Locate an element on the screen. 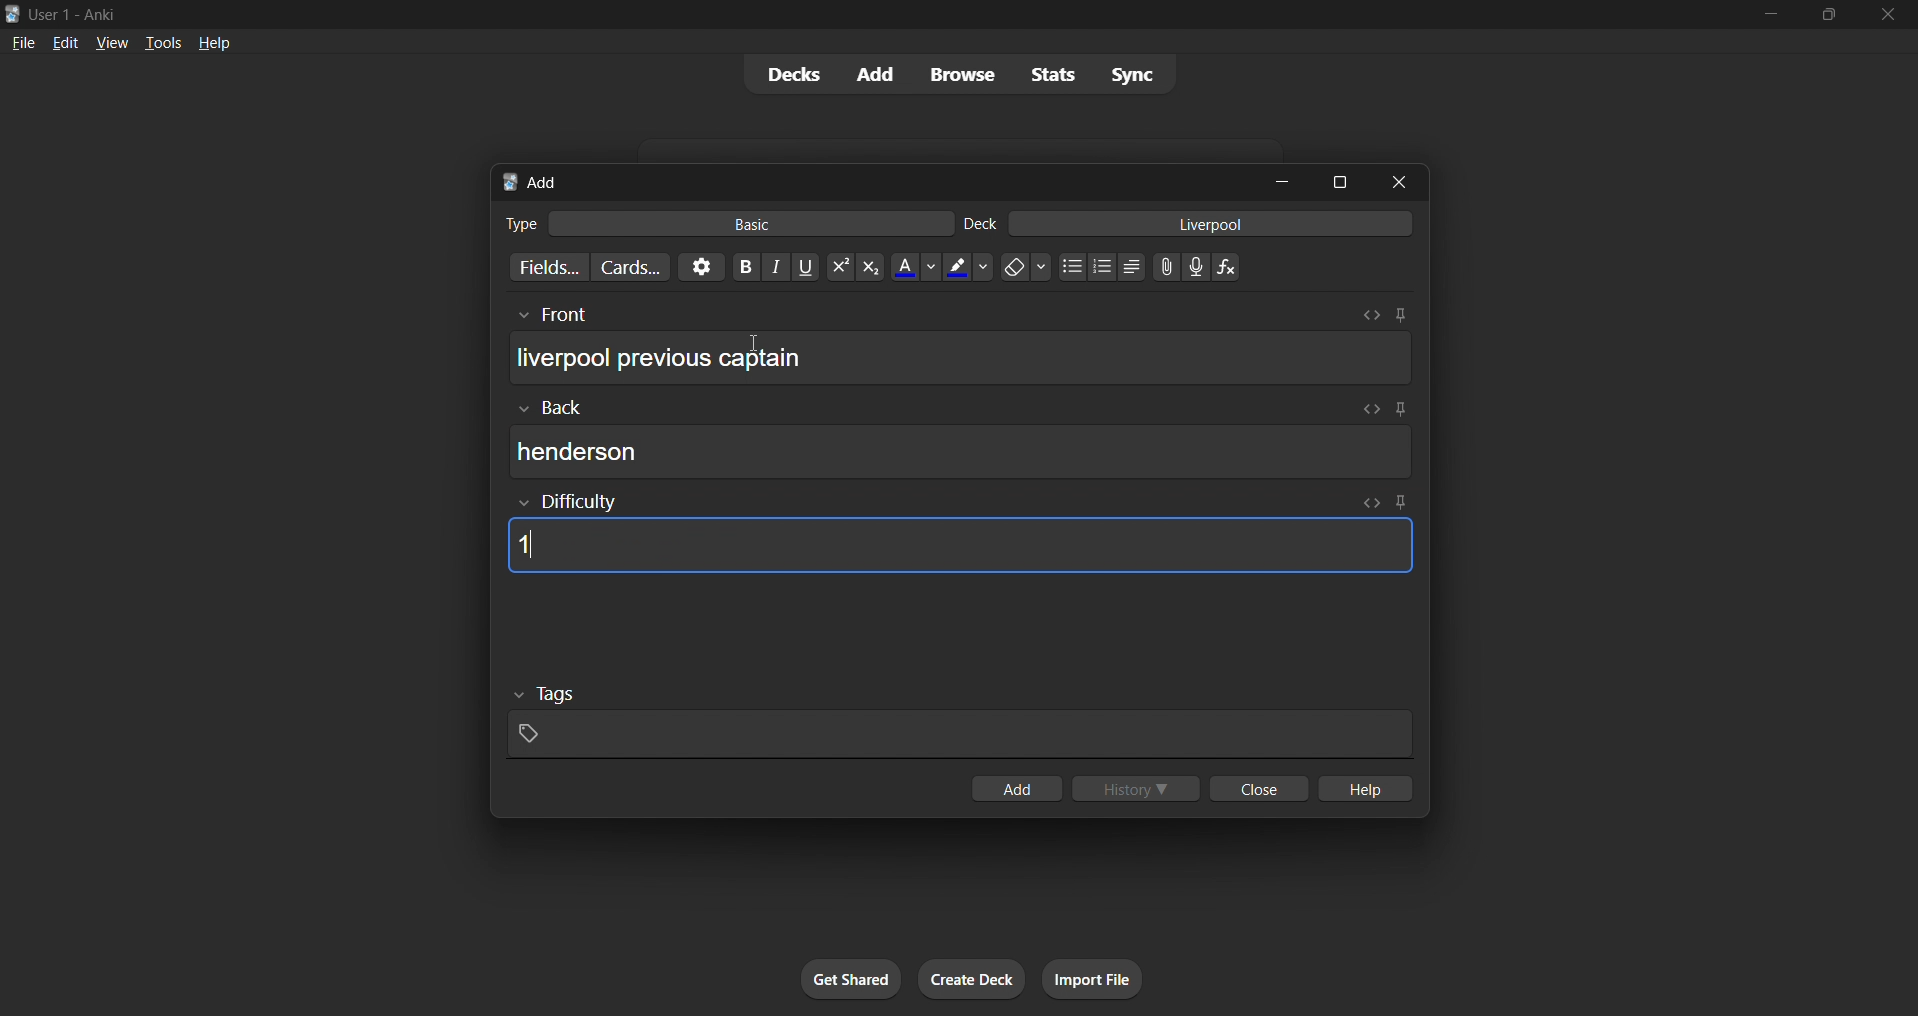  add is located at coordinates (871, 73).